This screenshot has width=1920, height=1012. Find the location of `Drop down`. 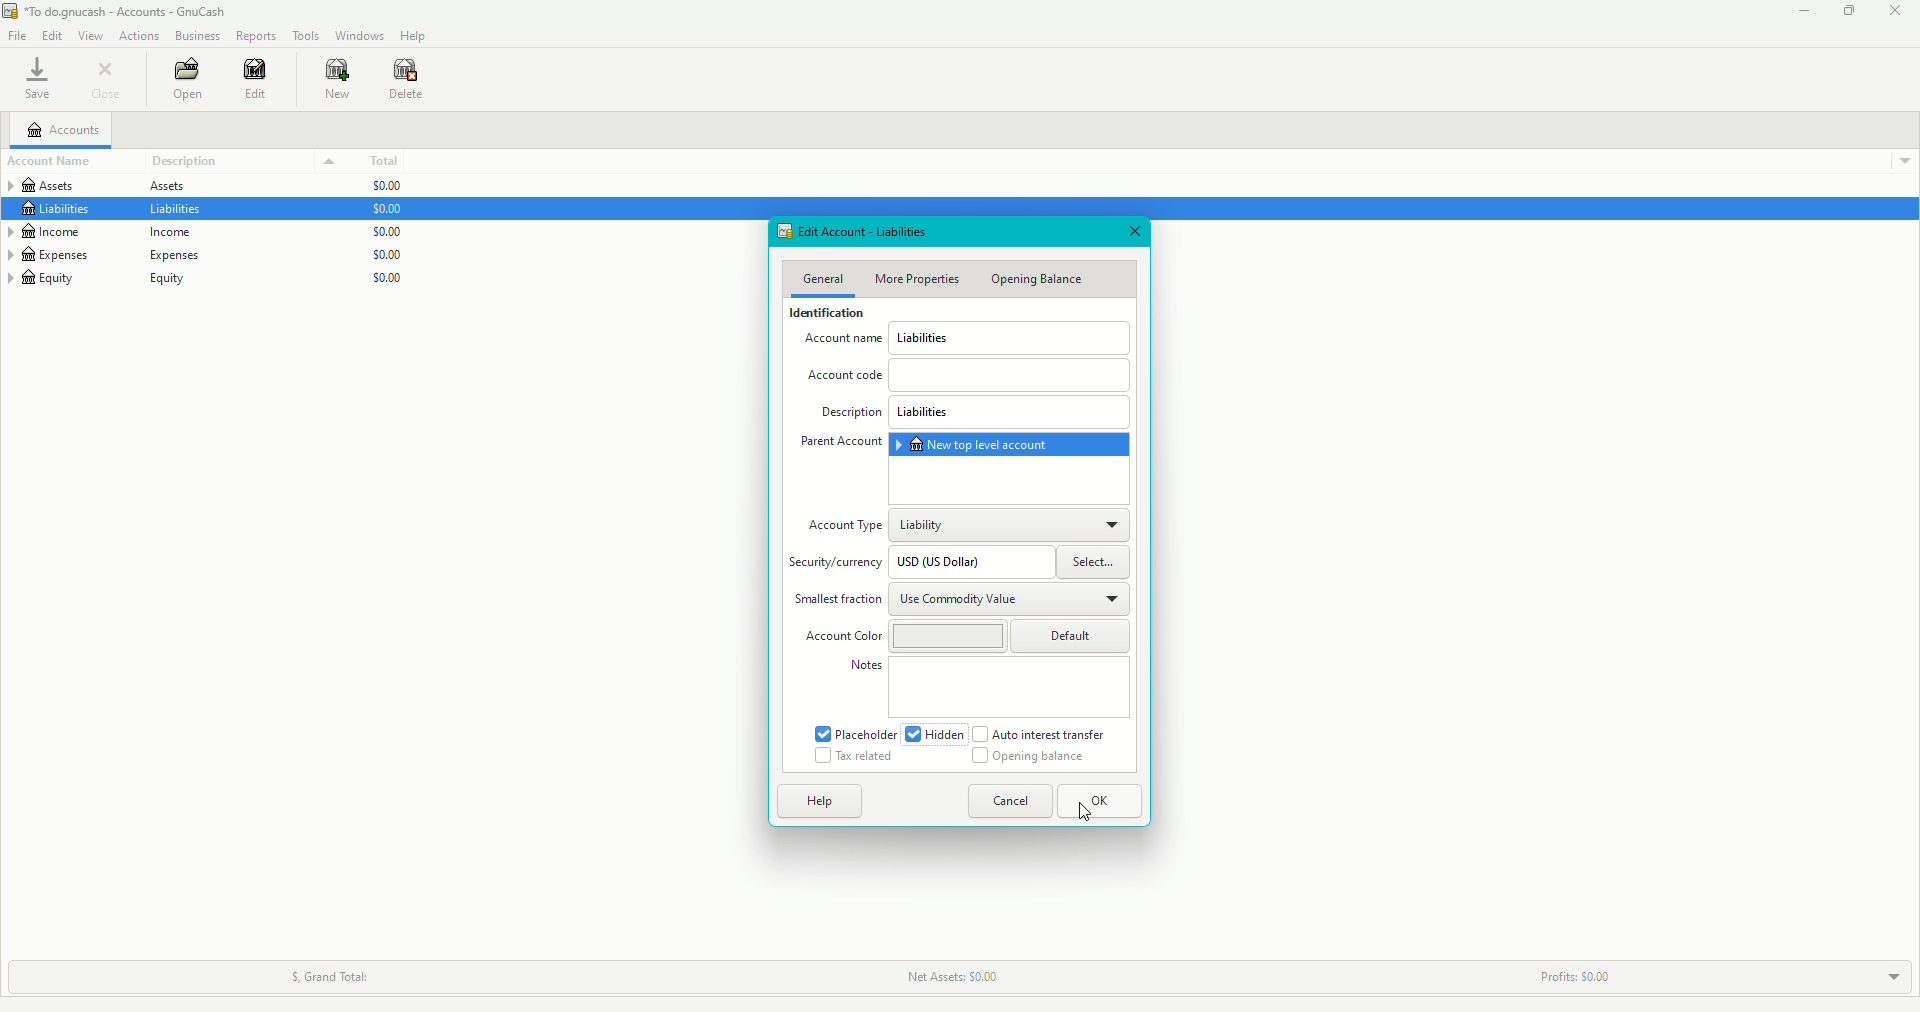

Drop down is located at coordinates (1889, 974).